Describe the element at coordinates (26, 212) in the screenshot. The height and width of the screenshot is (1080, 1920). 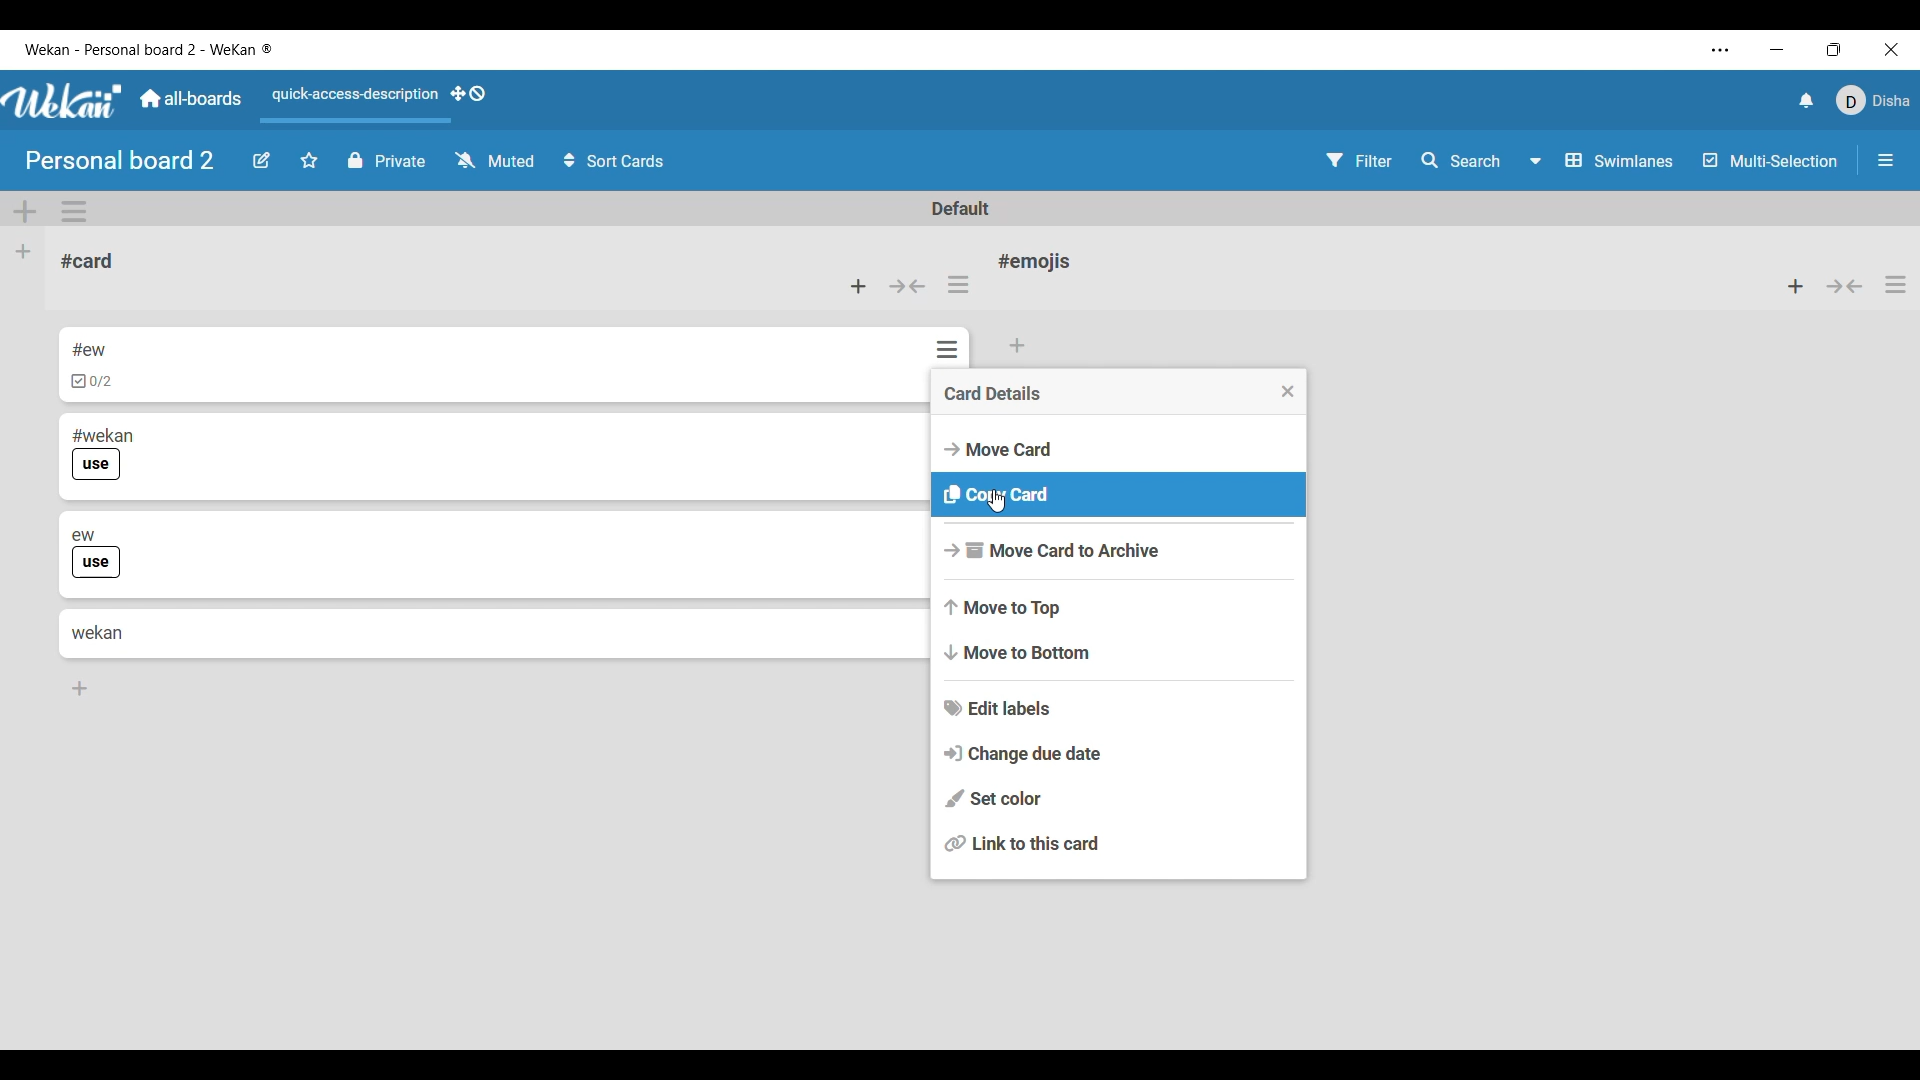
I see `Add swimlane` at that location.